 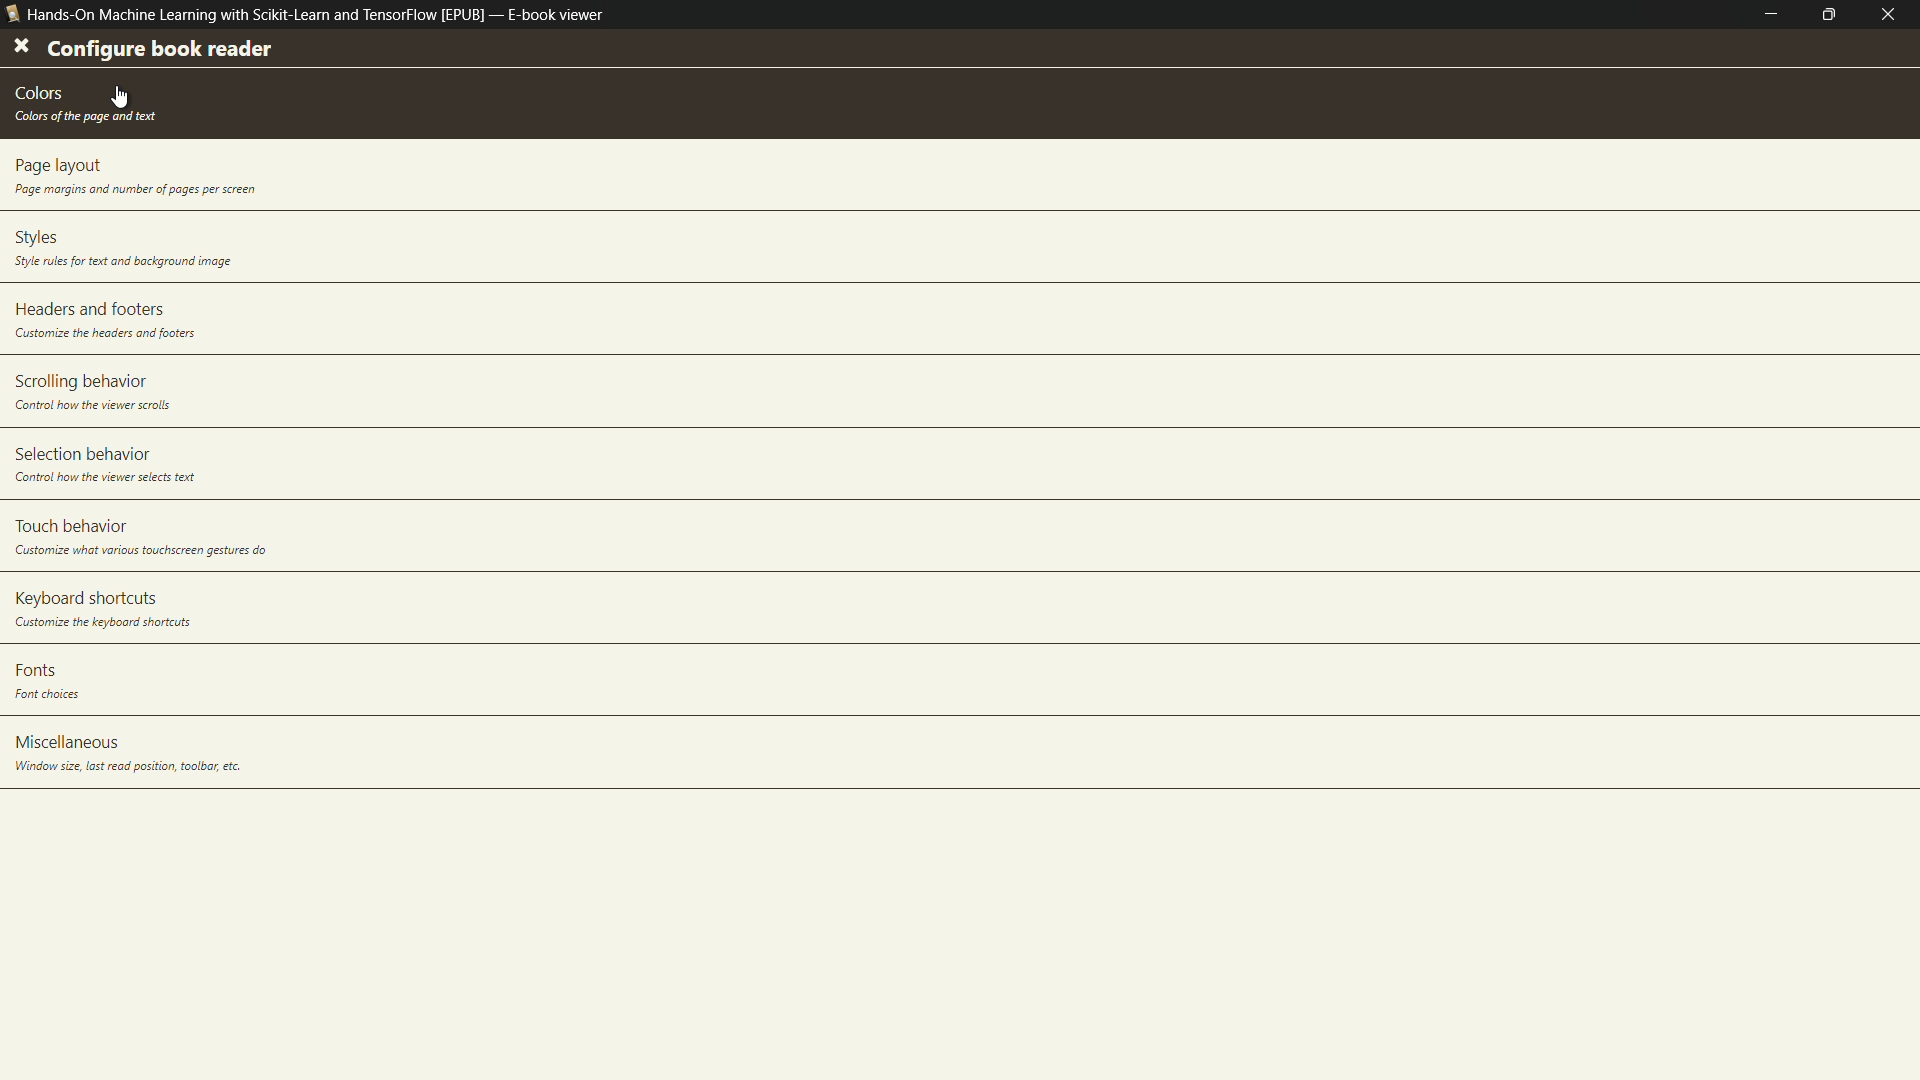 What do you see at coordinates (37, 238) in the screenshot?
I see `styles` at bounding box center [37, 238].